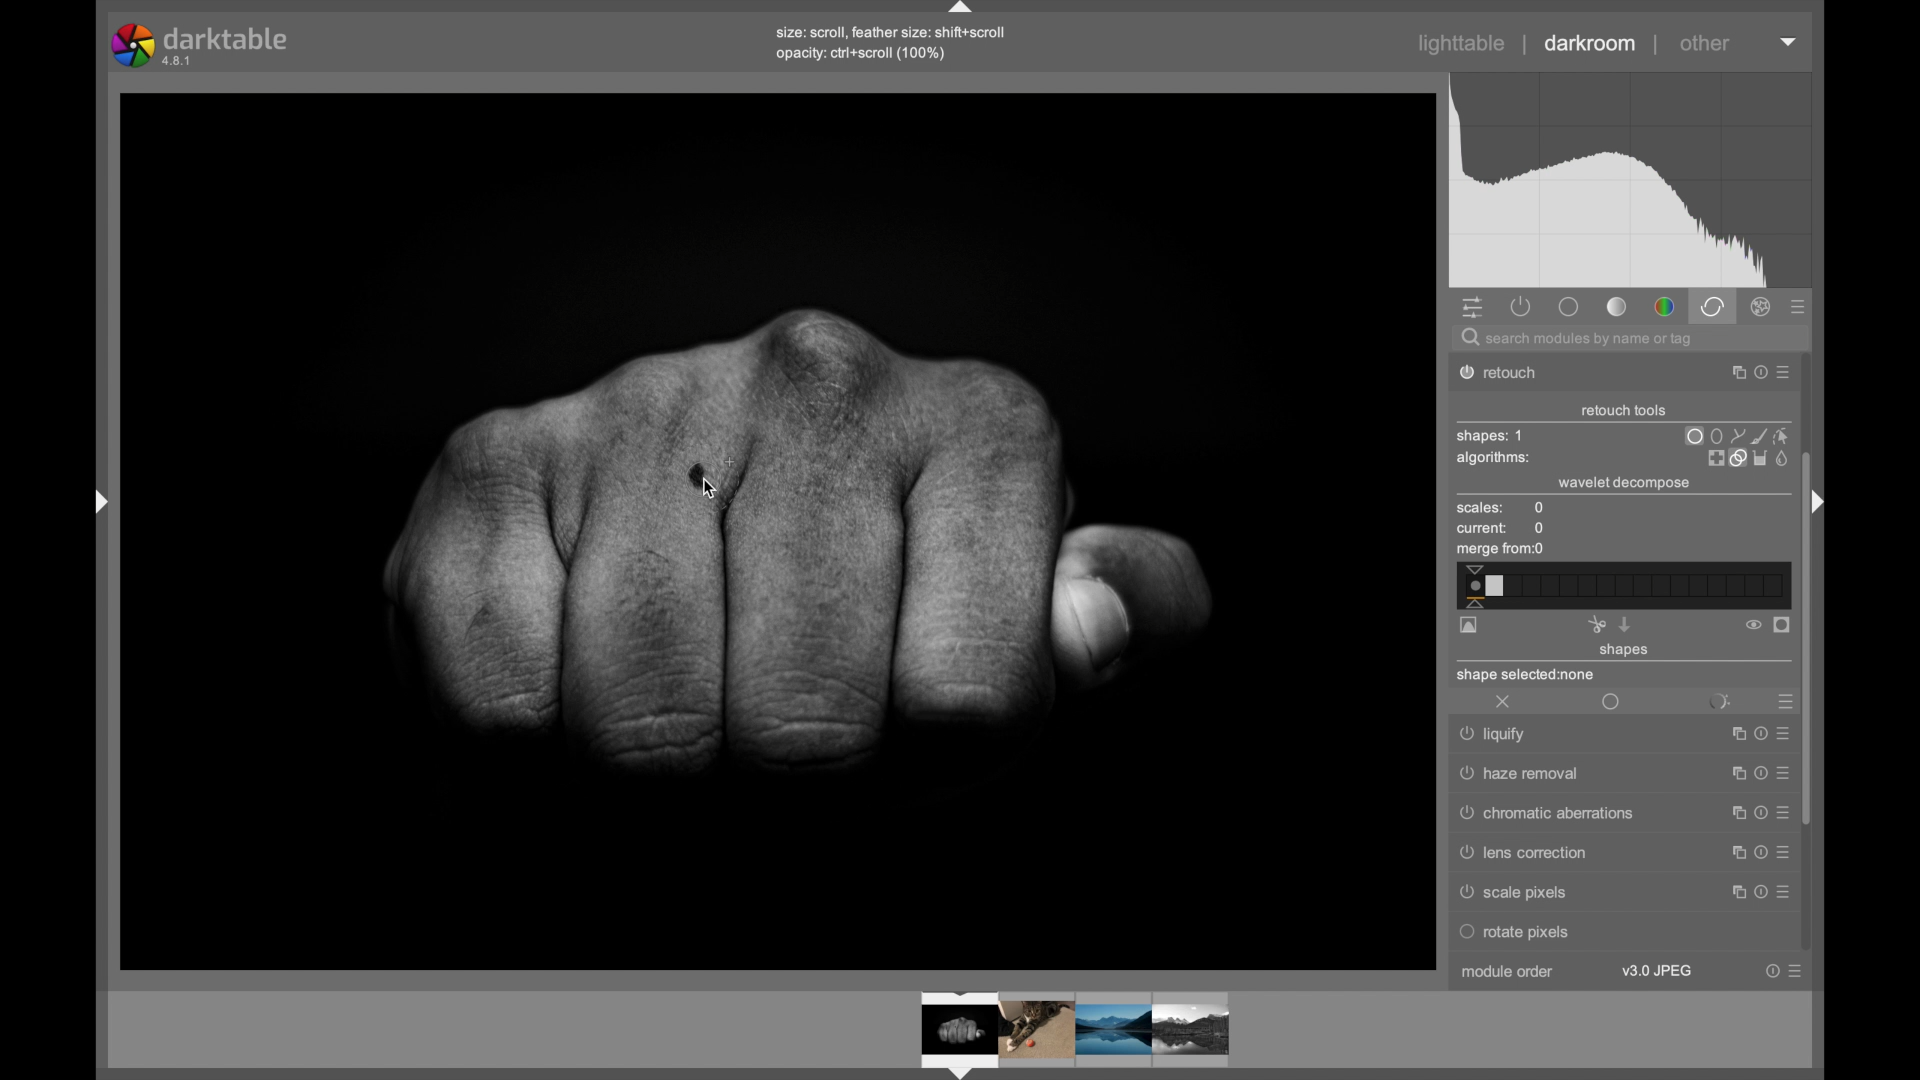 The width and height of the screenshot is (1920, 1080). I want to click on effect, so click(1762, 307).